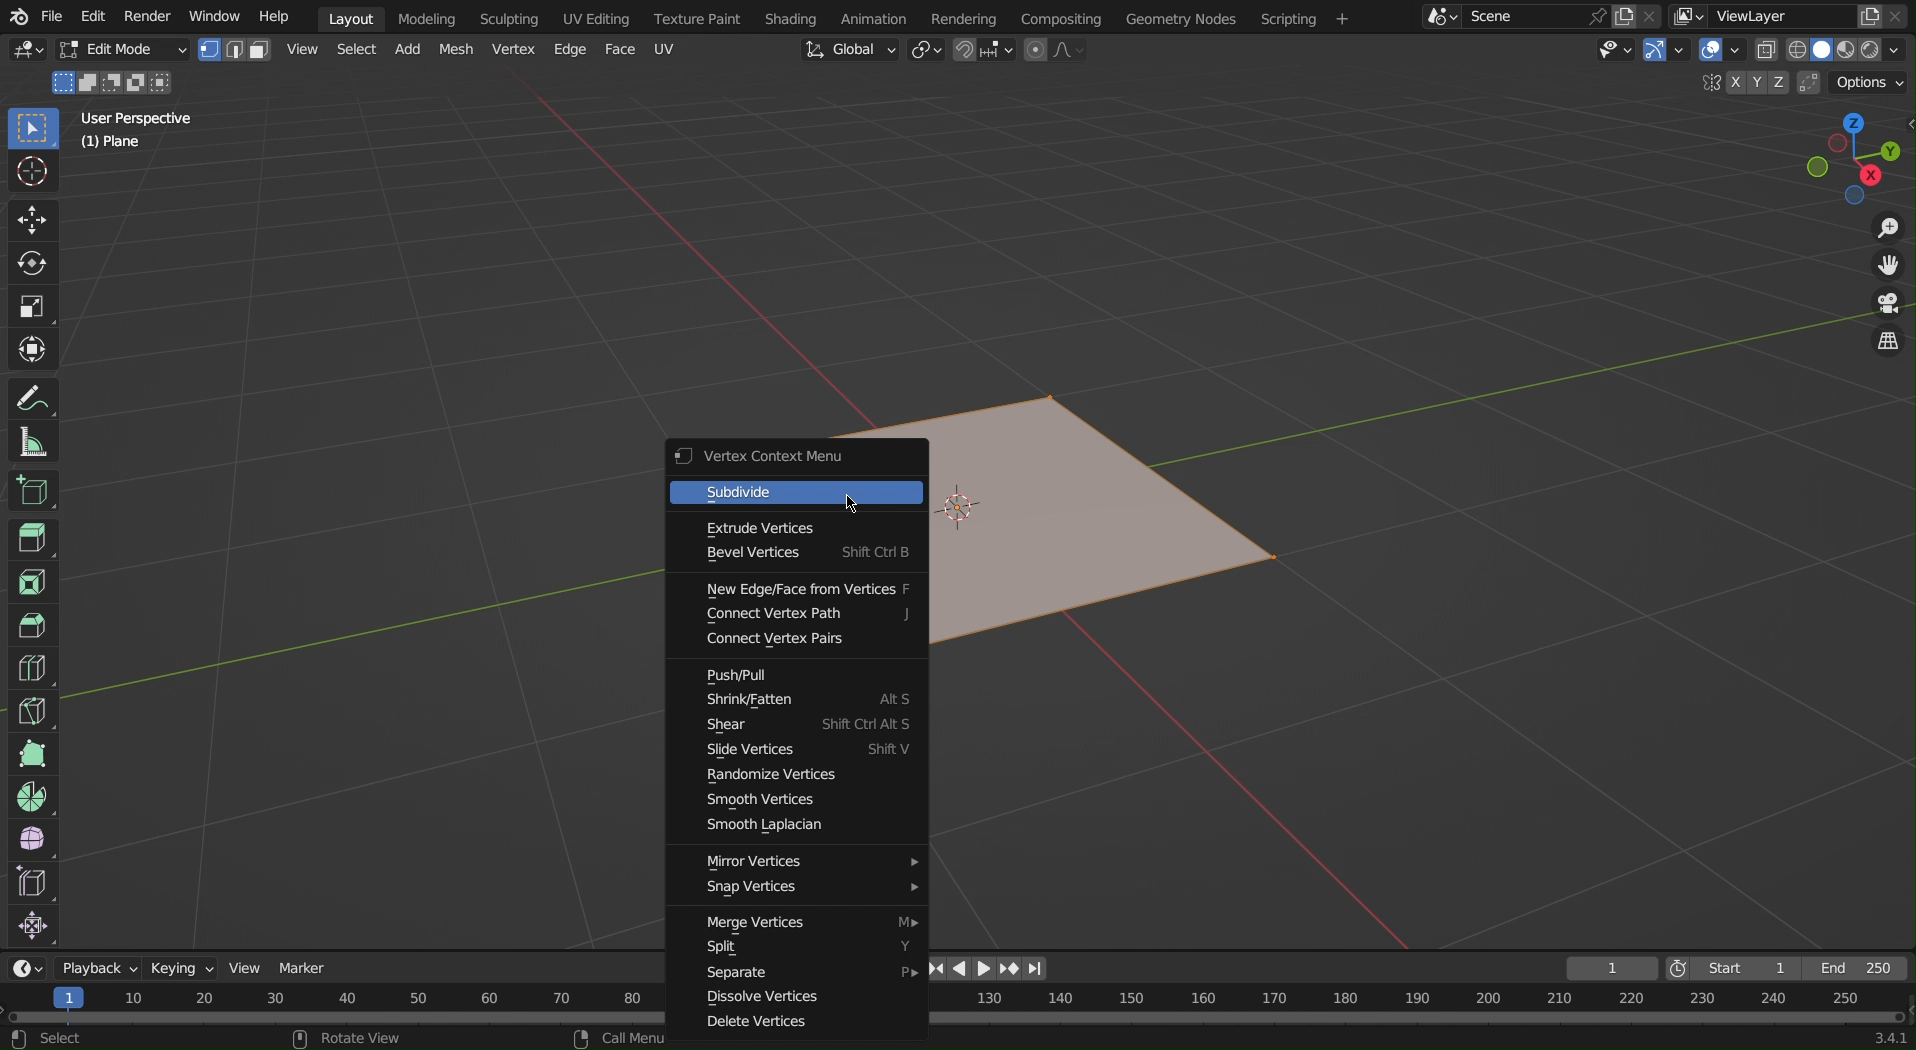  What do you see at coordinates (1886, 230) in the screenshot?
I see `Zoom` at bounding box center [1886, 230].